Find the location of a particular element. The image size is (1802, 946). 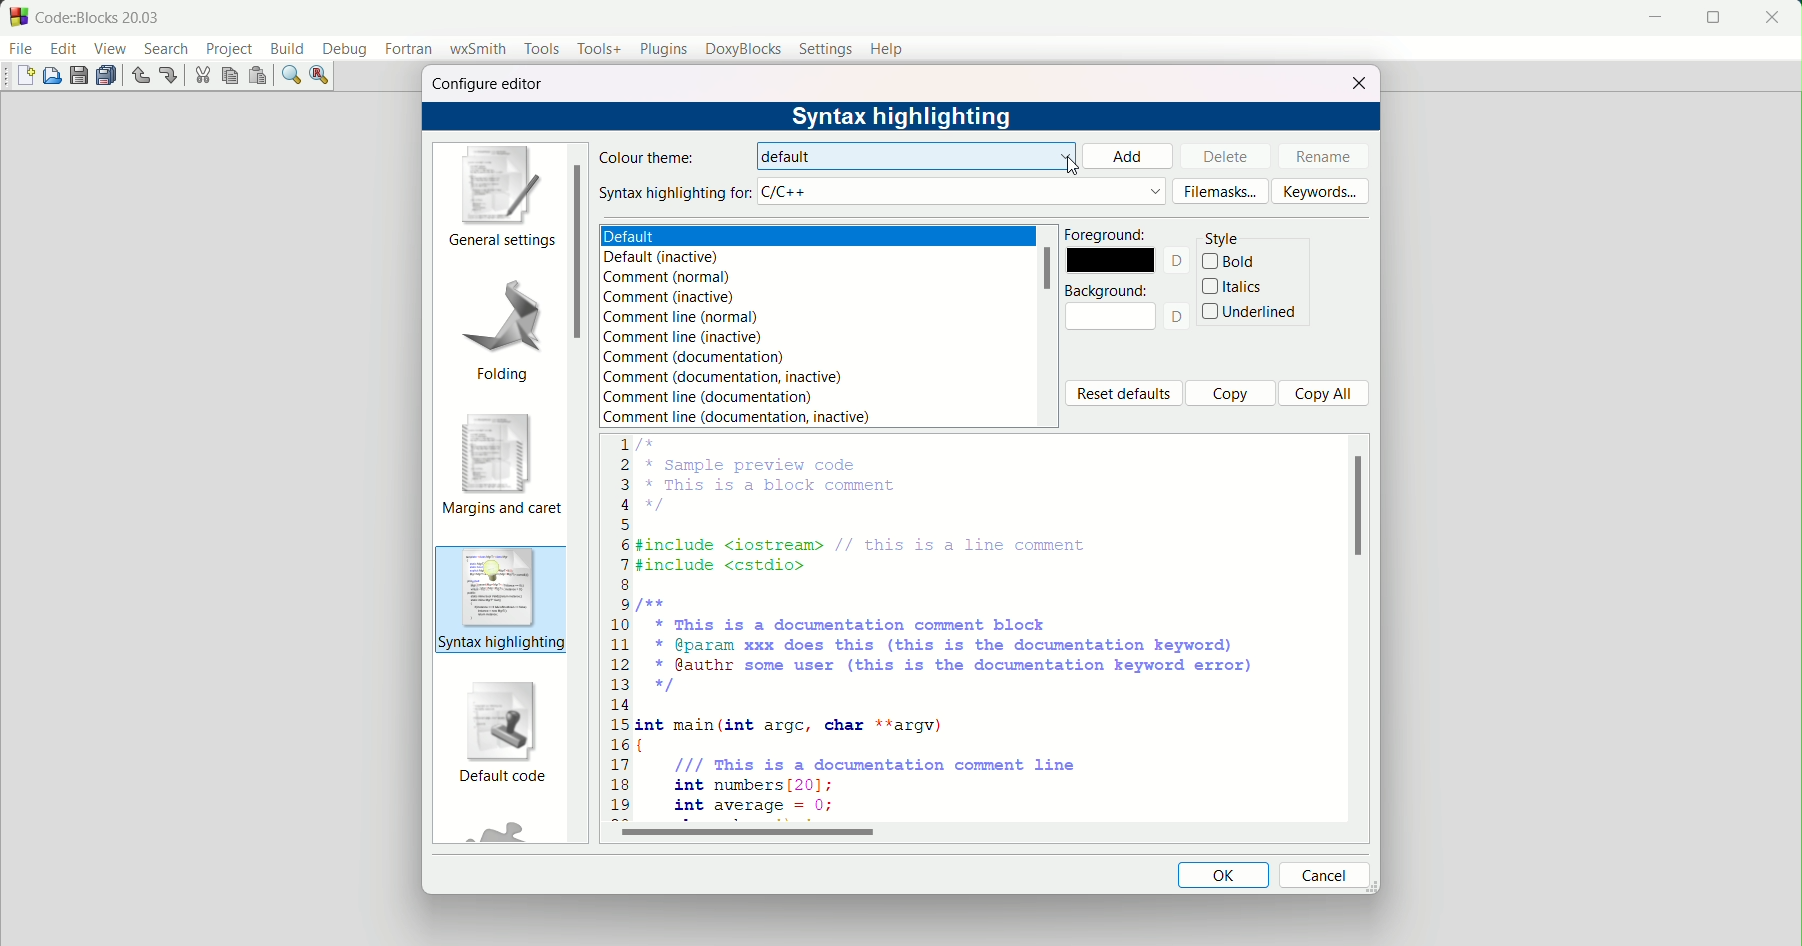

syntax highlight is located at coordinates (905, 115).